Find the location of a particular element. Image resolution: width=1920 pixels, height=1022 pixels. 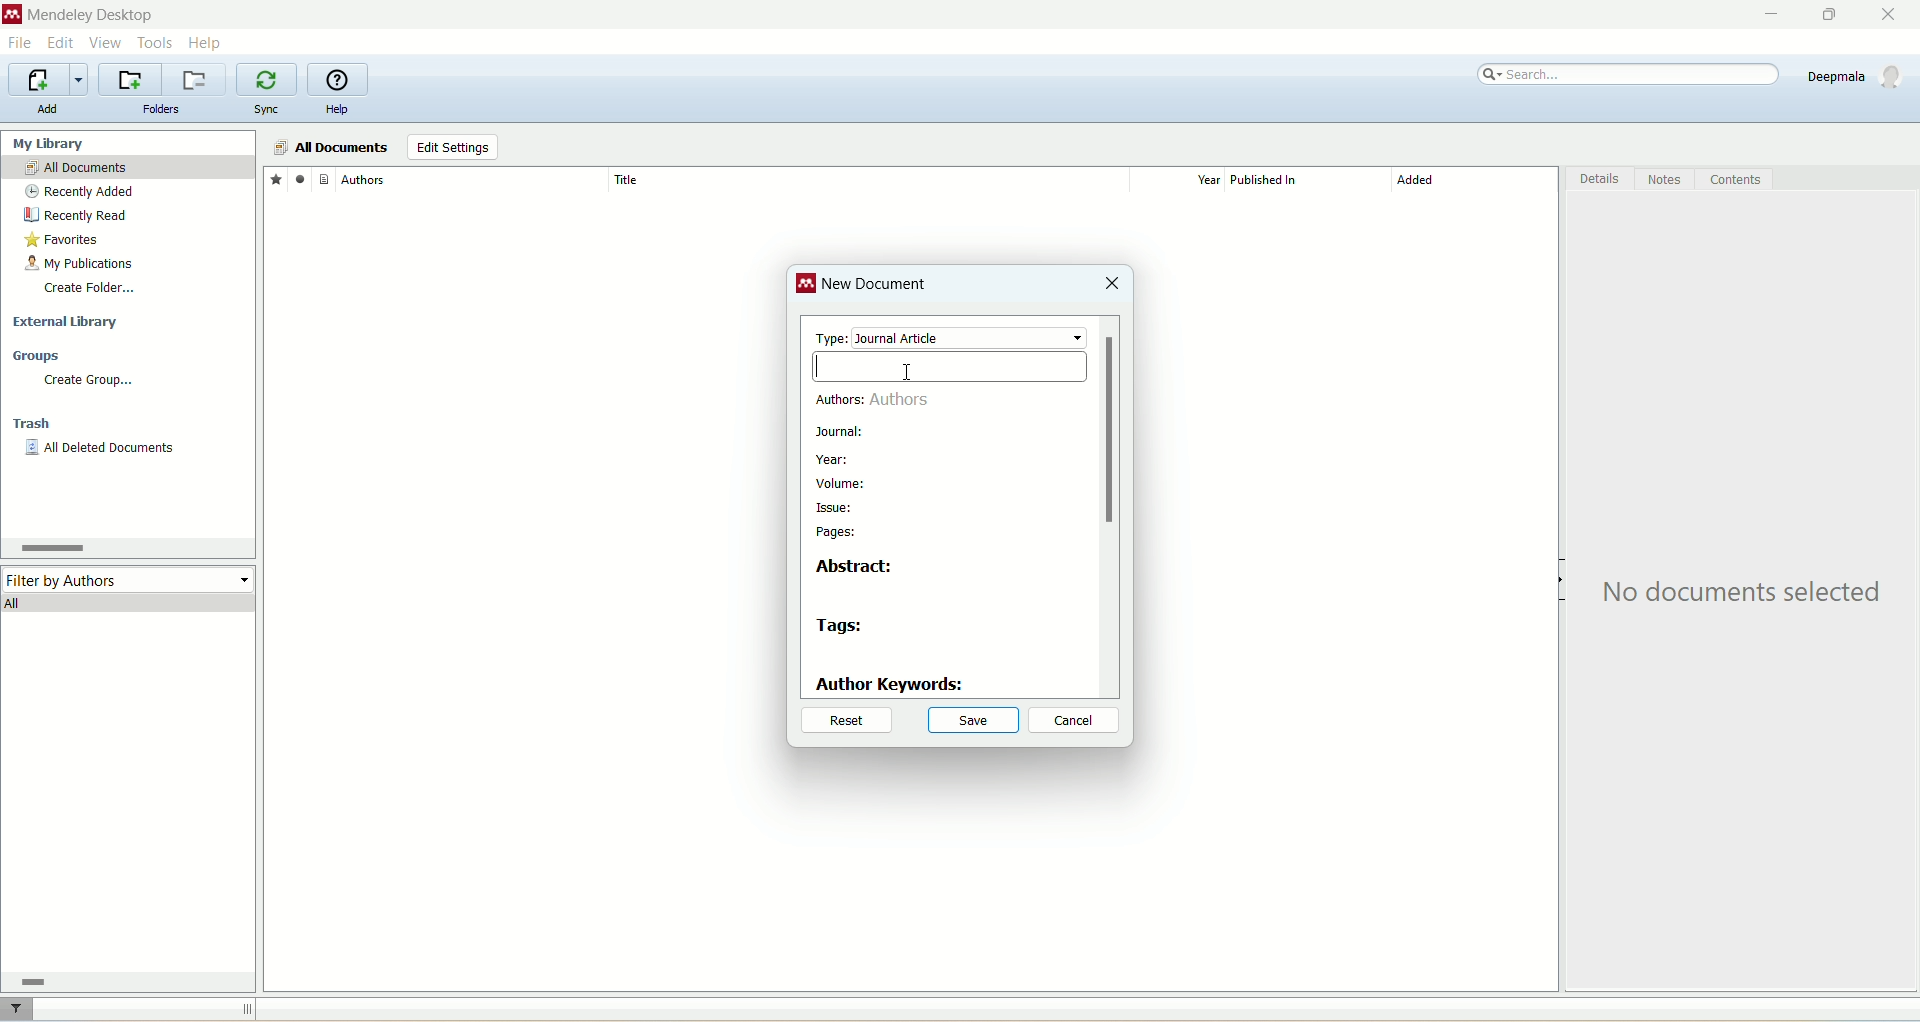

reset is located at coordinates (844, 722).